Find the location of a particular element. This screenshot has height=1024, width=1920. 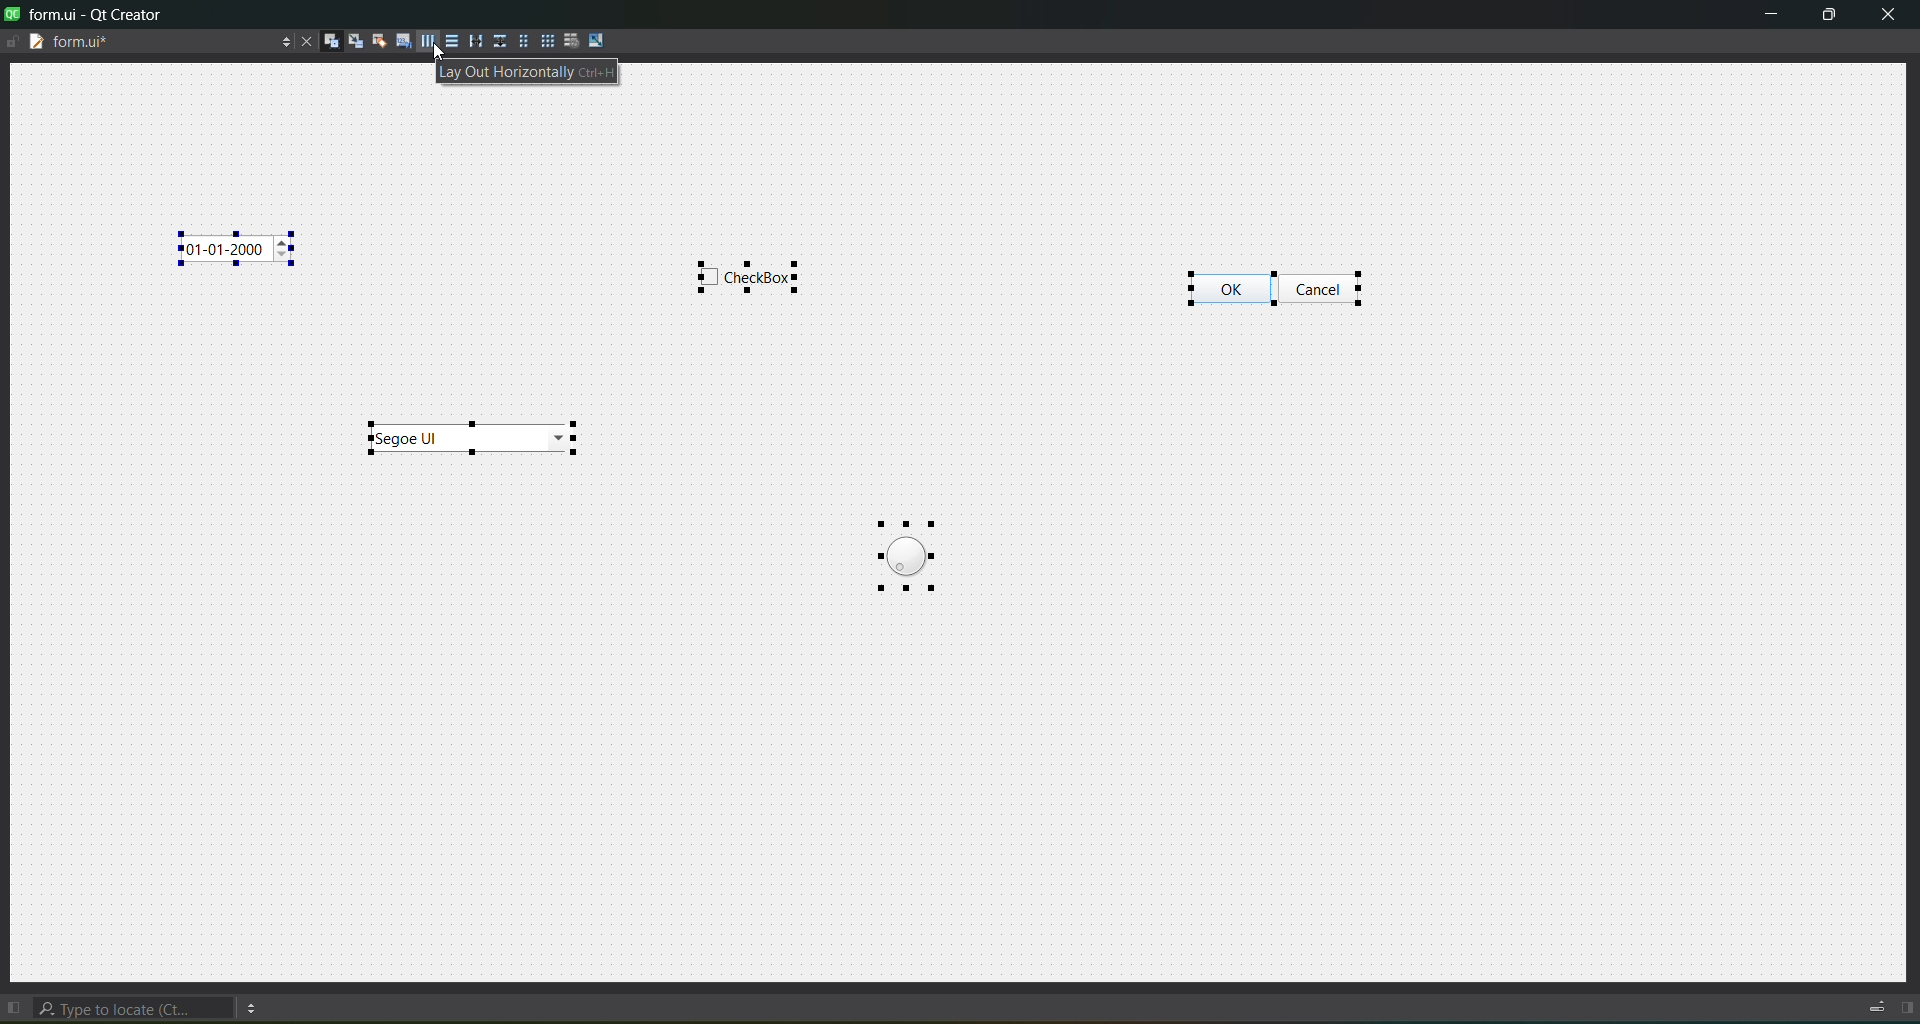

show left pane is located at coordinates (13, 1002).